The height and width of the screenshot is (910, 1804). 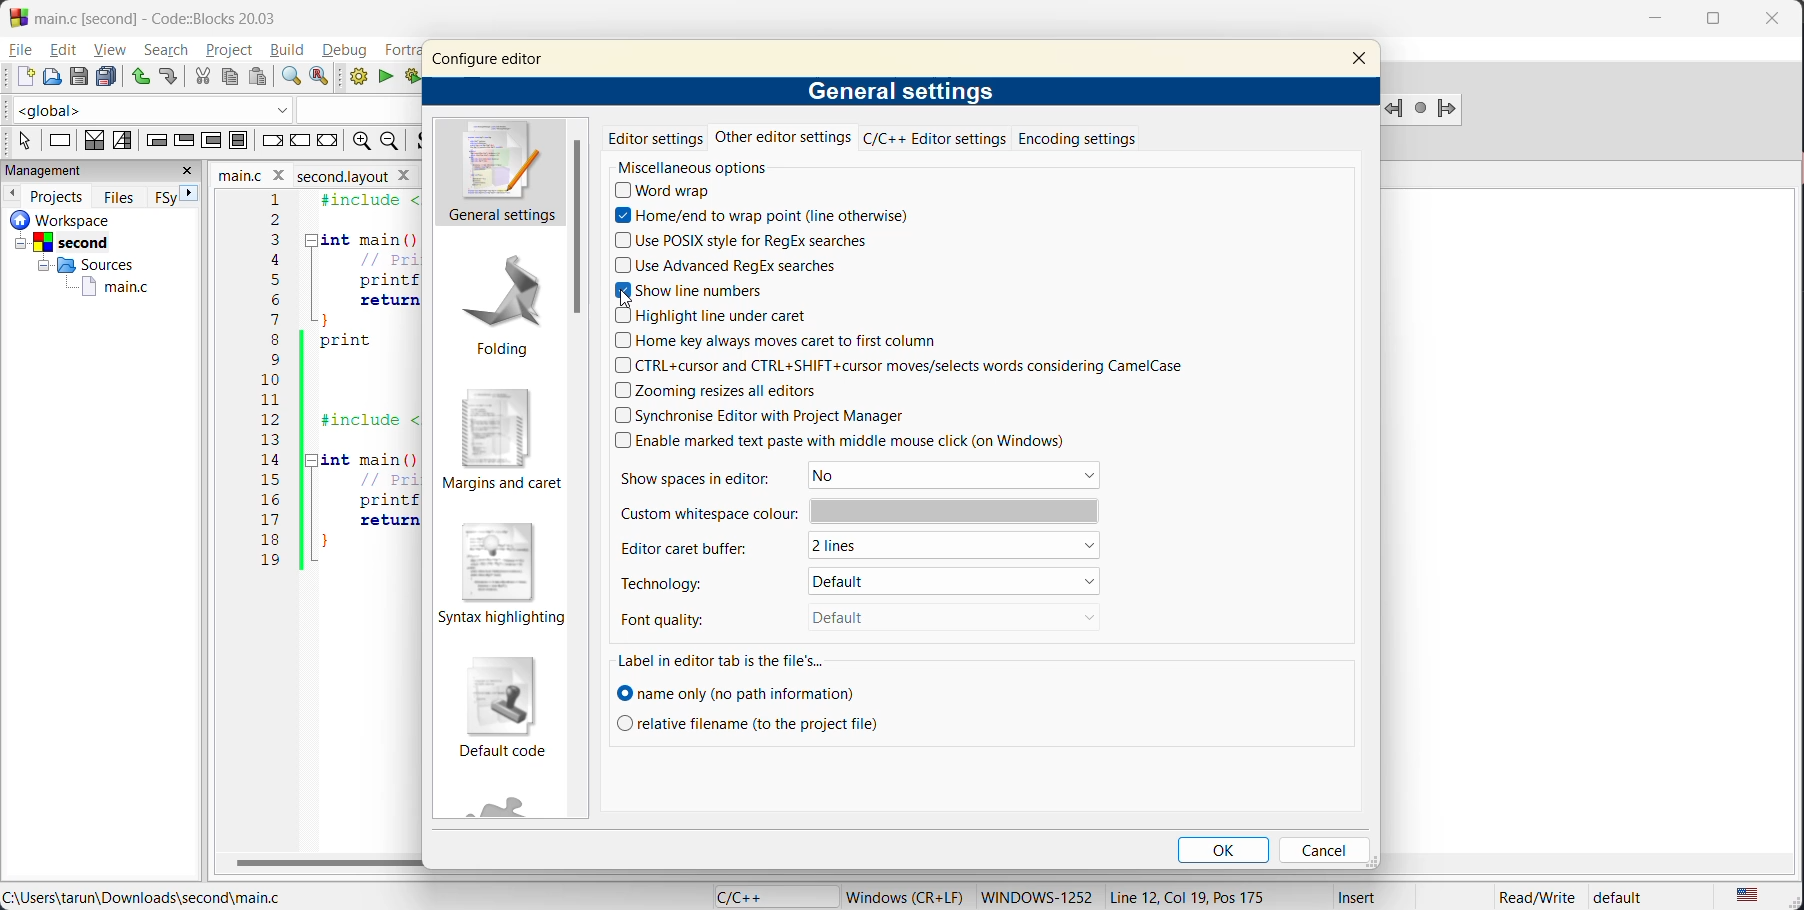 What do you see at coordinates (77, 170) in the screenshot?
I see `management` at bounding box center [77, 170].